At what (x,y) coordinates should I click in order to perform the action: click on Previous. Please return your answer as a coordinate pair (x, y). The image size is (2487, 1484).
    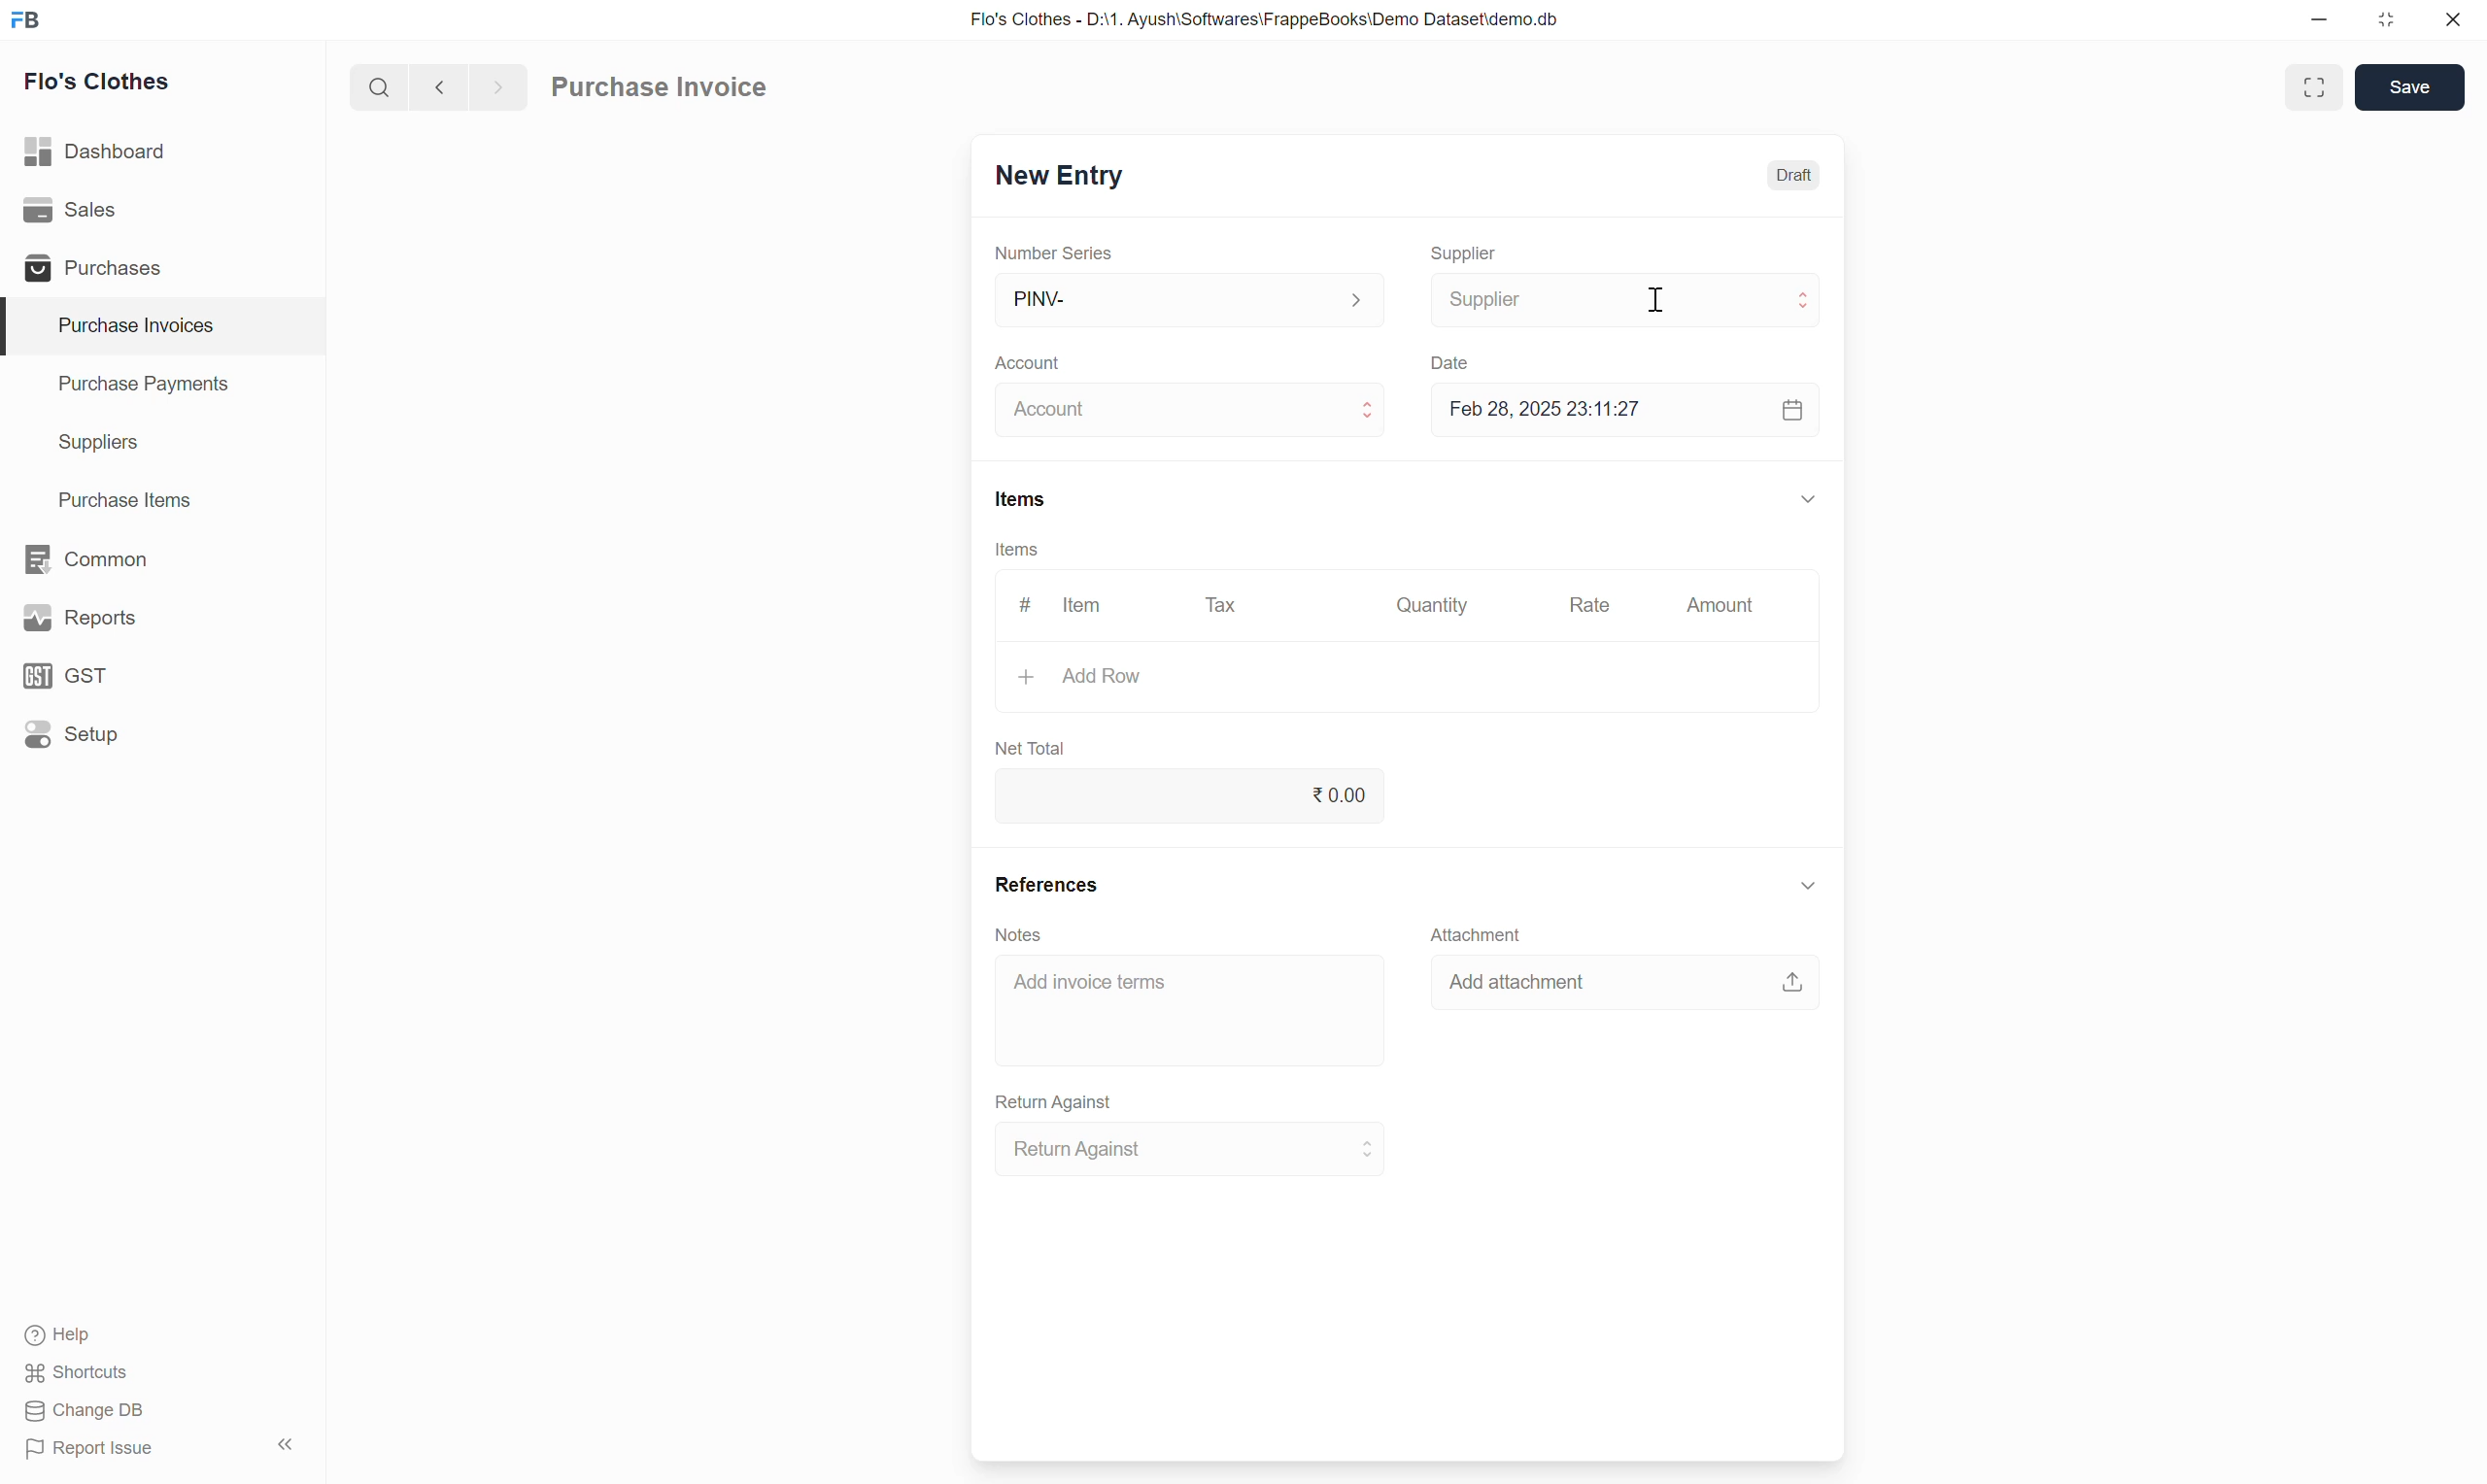
    Looking at the image, I should click on (439, 86).